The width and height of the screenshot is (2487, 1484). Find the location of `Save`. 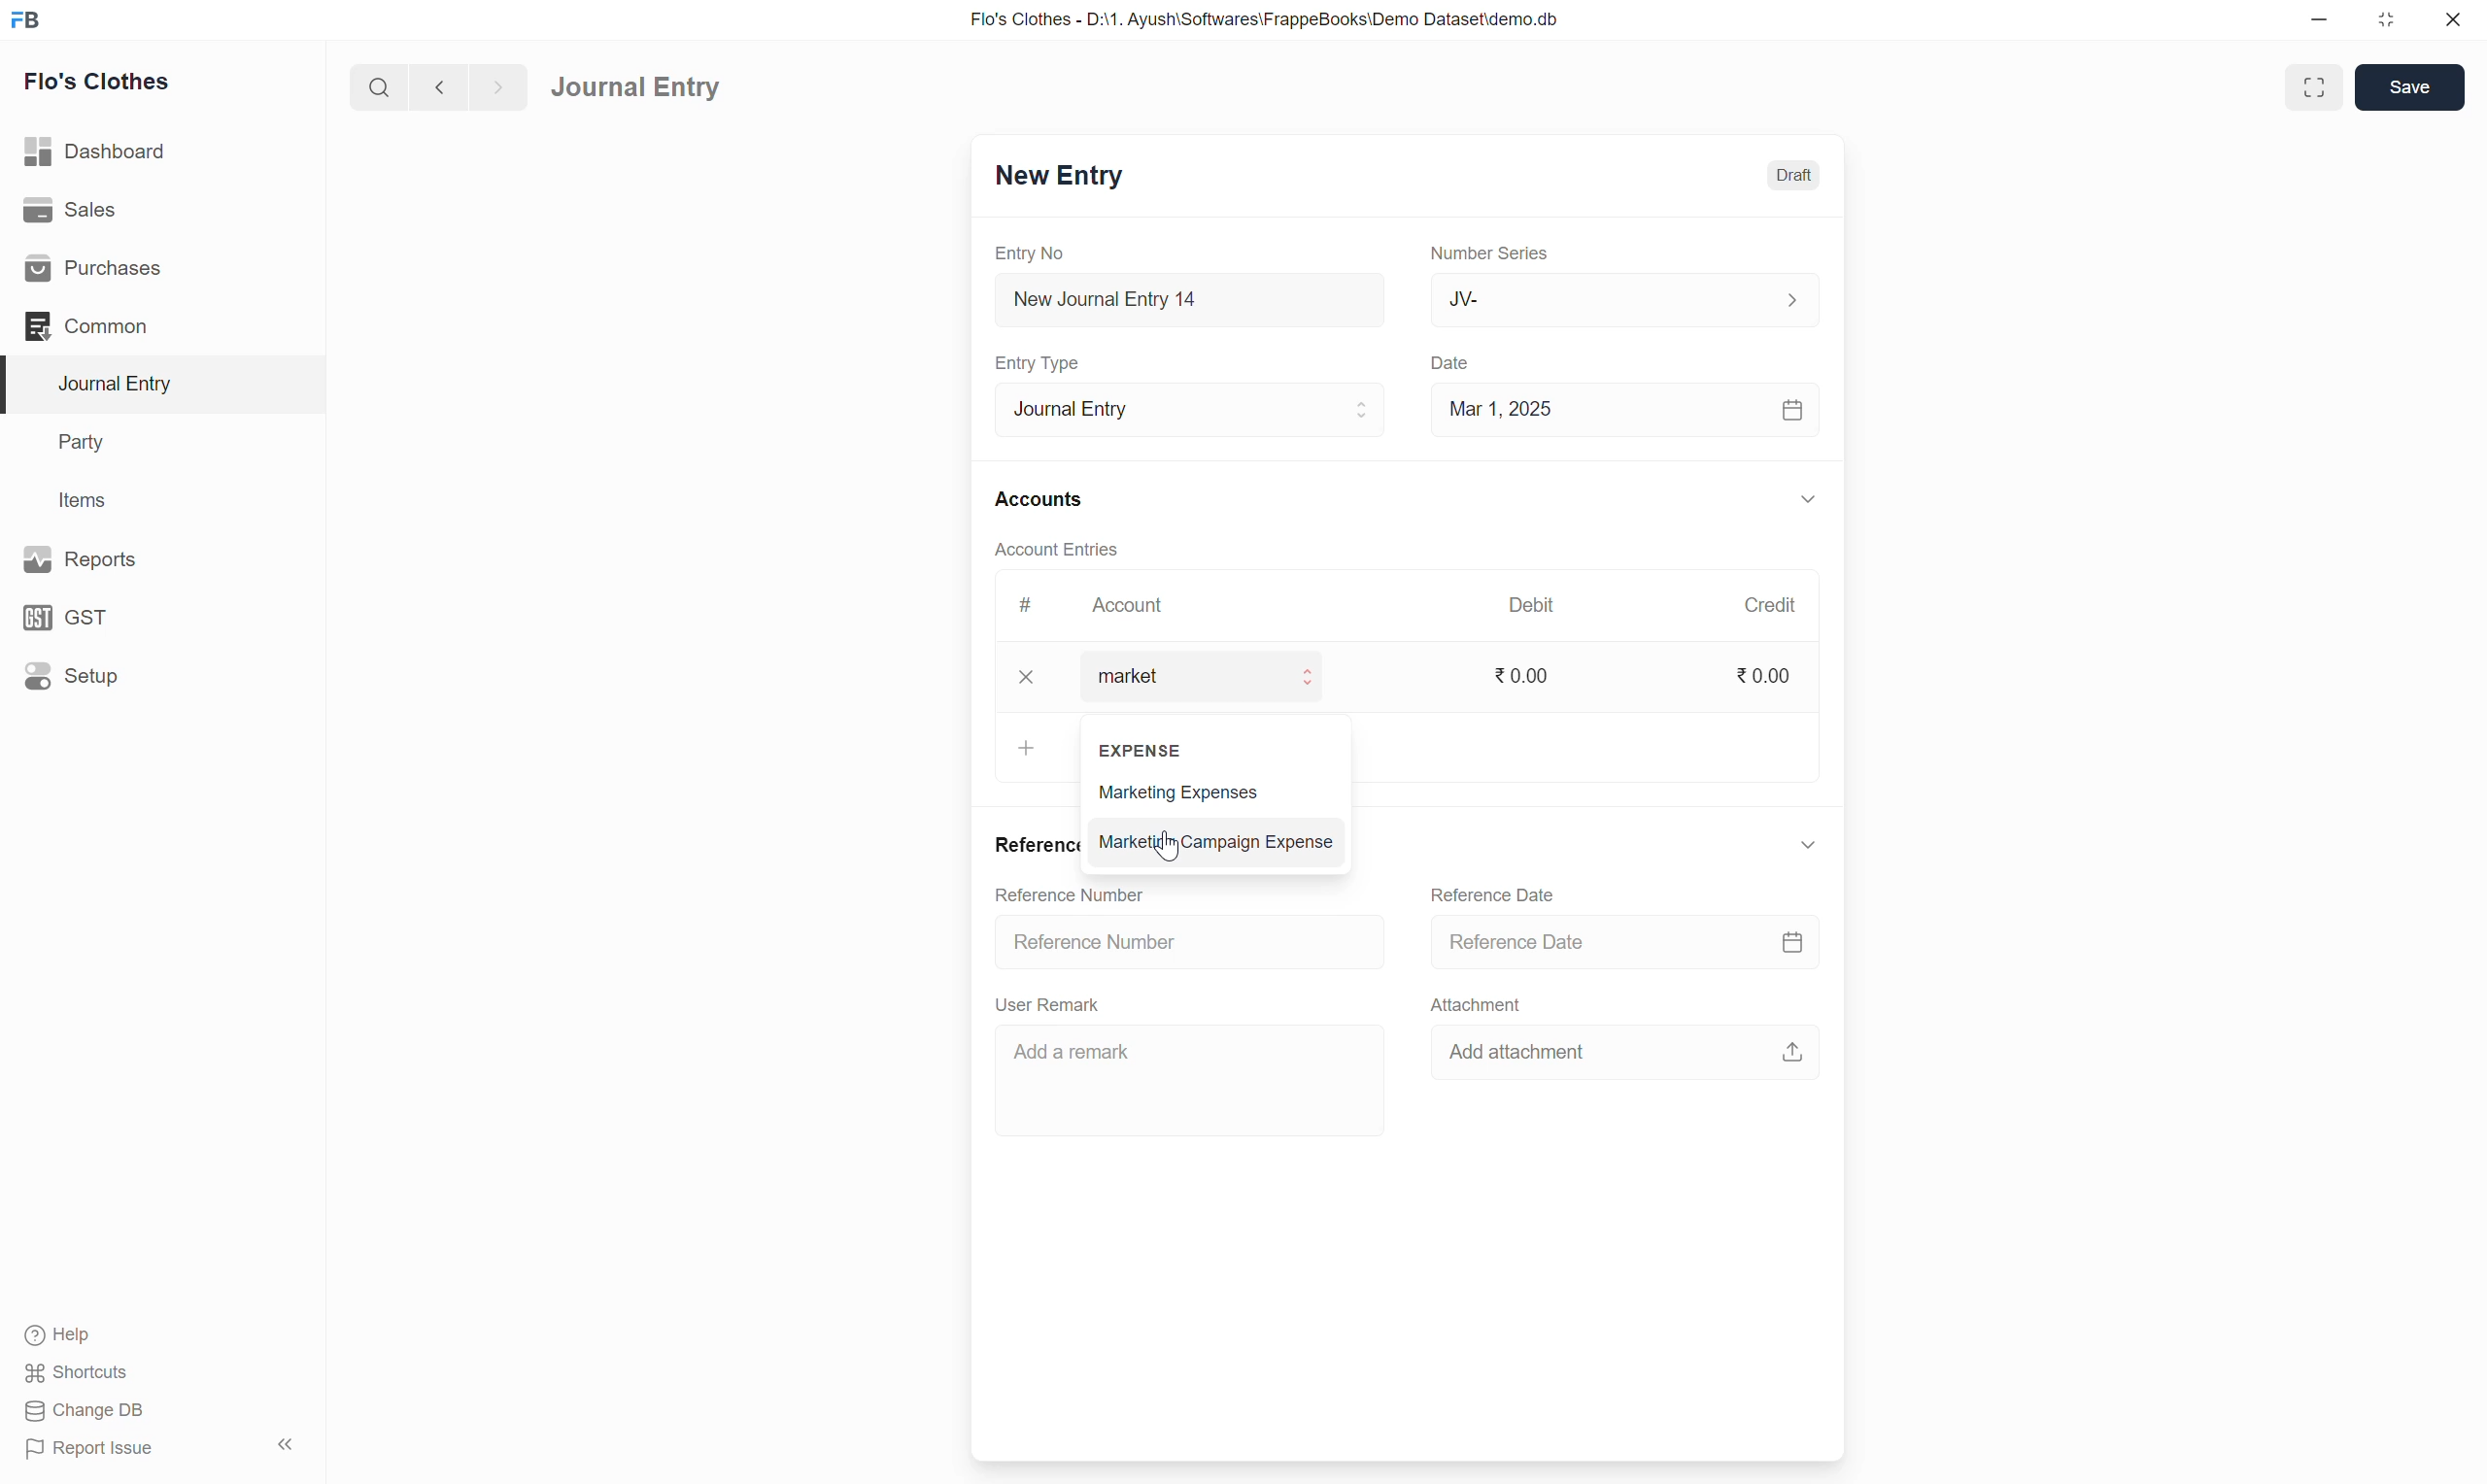

Save is located at coordinates (2411, 88).